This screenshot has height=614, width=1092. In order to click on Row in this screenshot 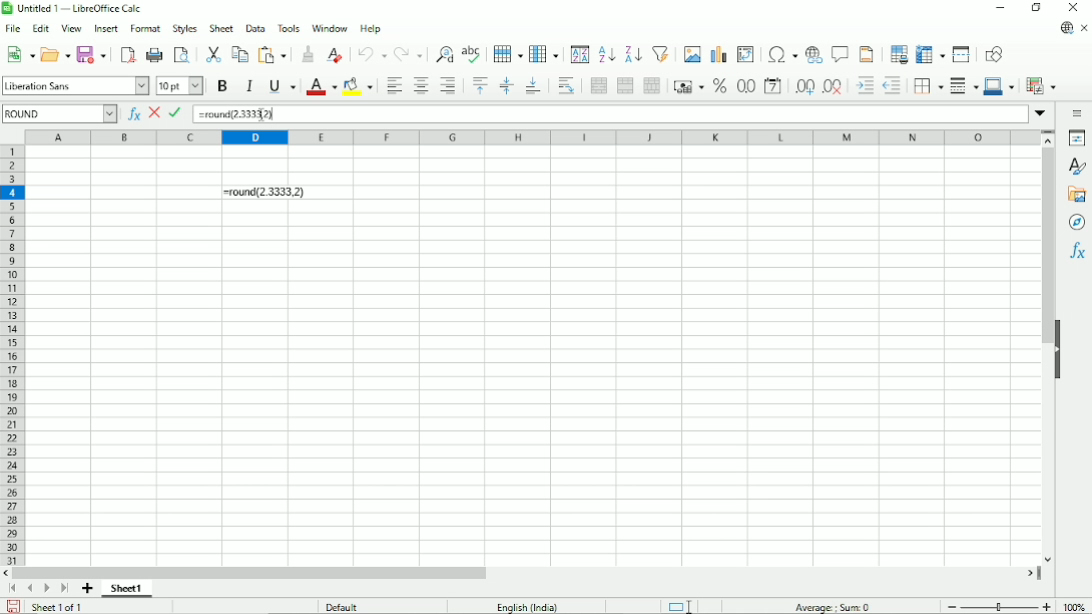, I will do `click(508, 53)`.